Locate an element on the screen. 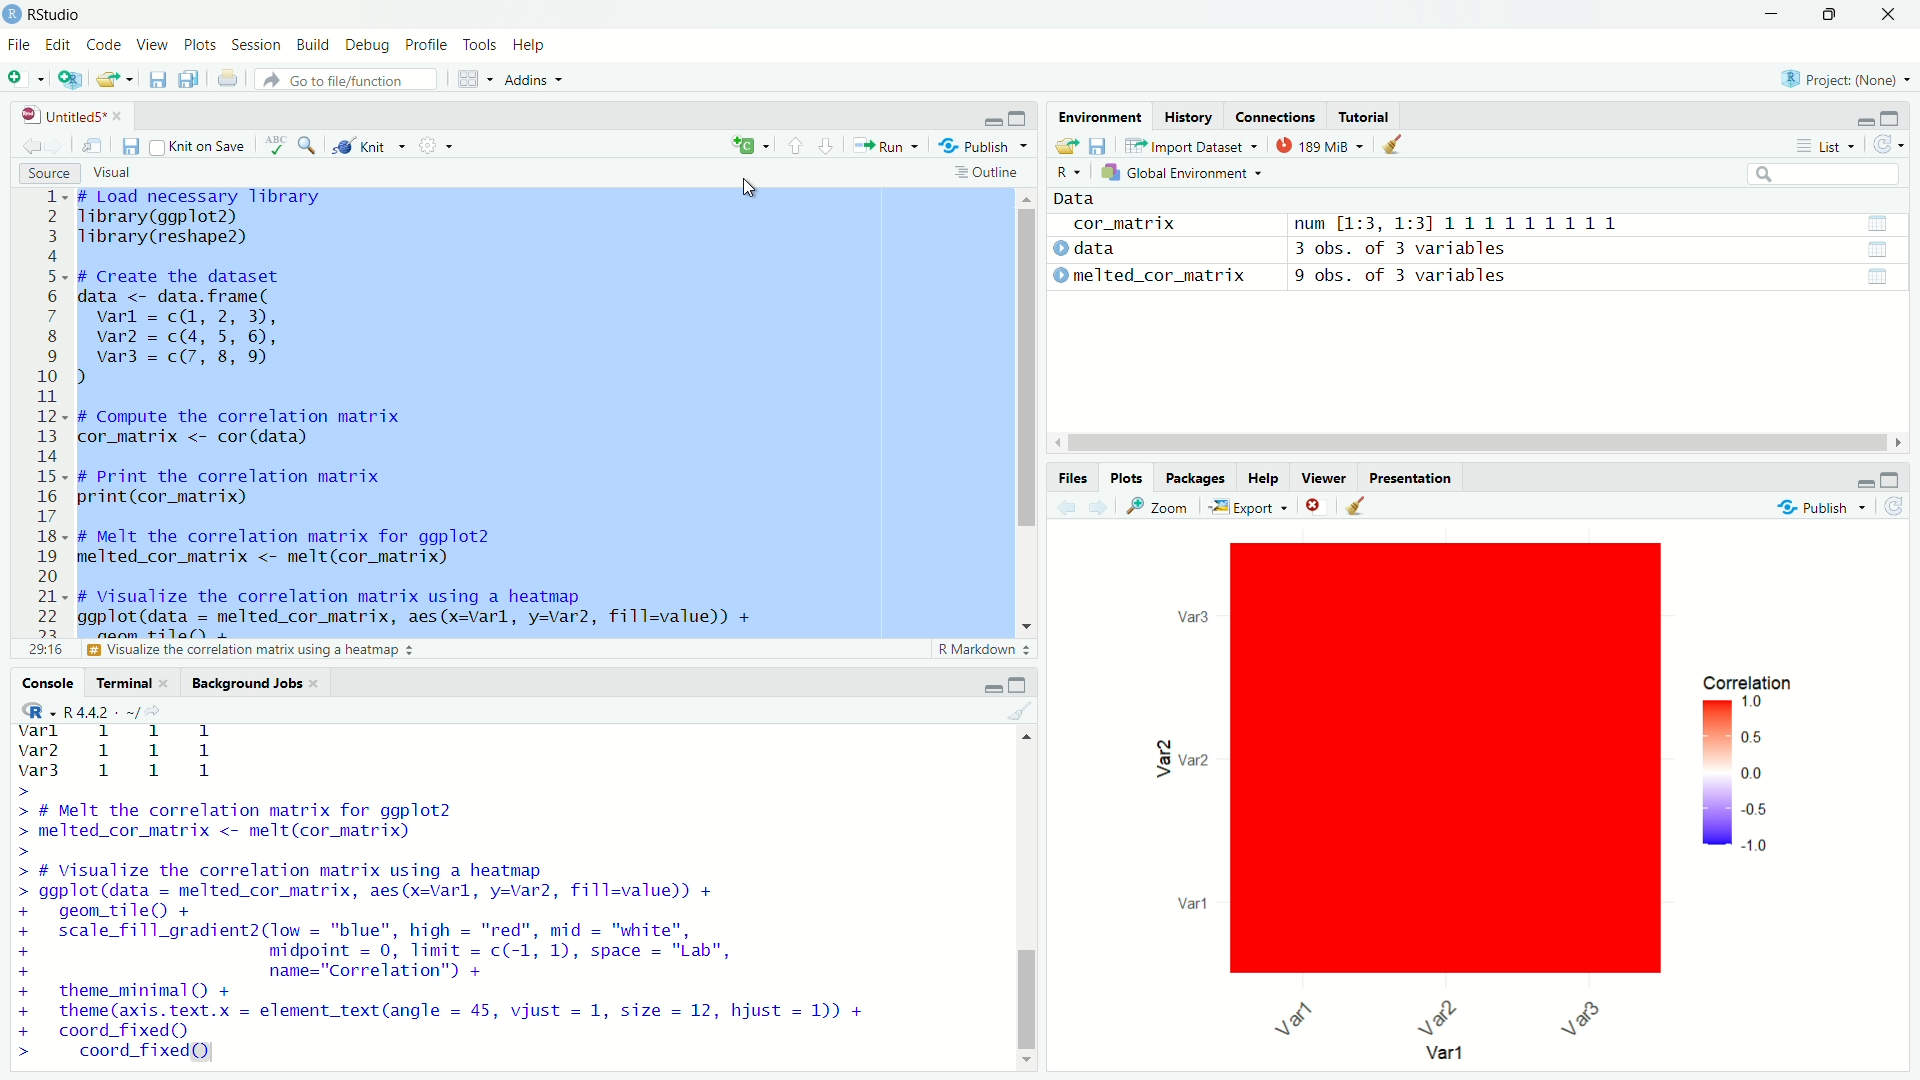  maximize is located at coordinates (1892, 480).